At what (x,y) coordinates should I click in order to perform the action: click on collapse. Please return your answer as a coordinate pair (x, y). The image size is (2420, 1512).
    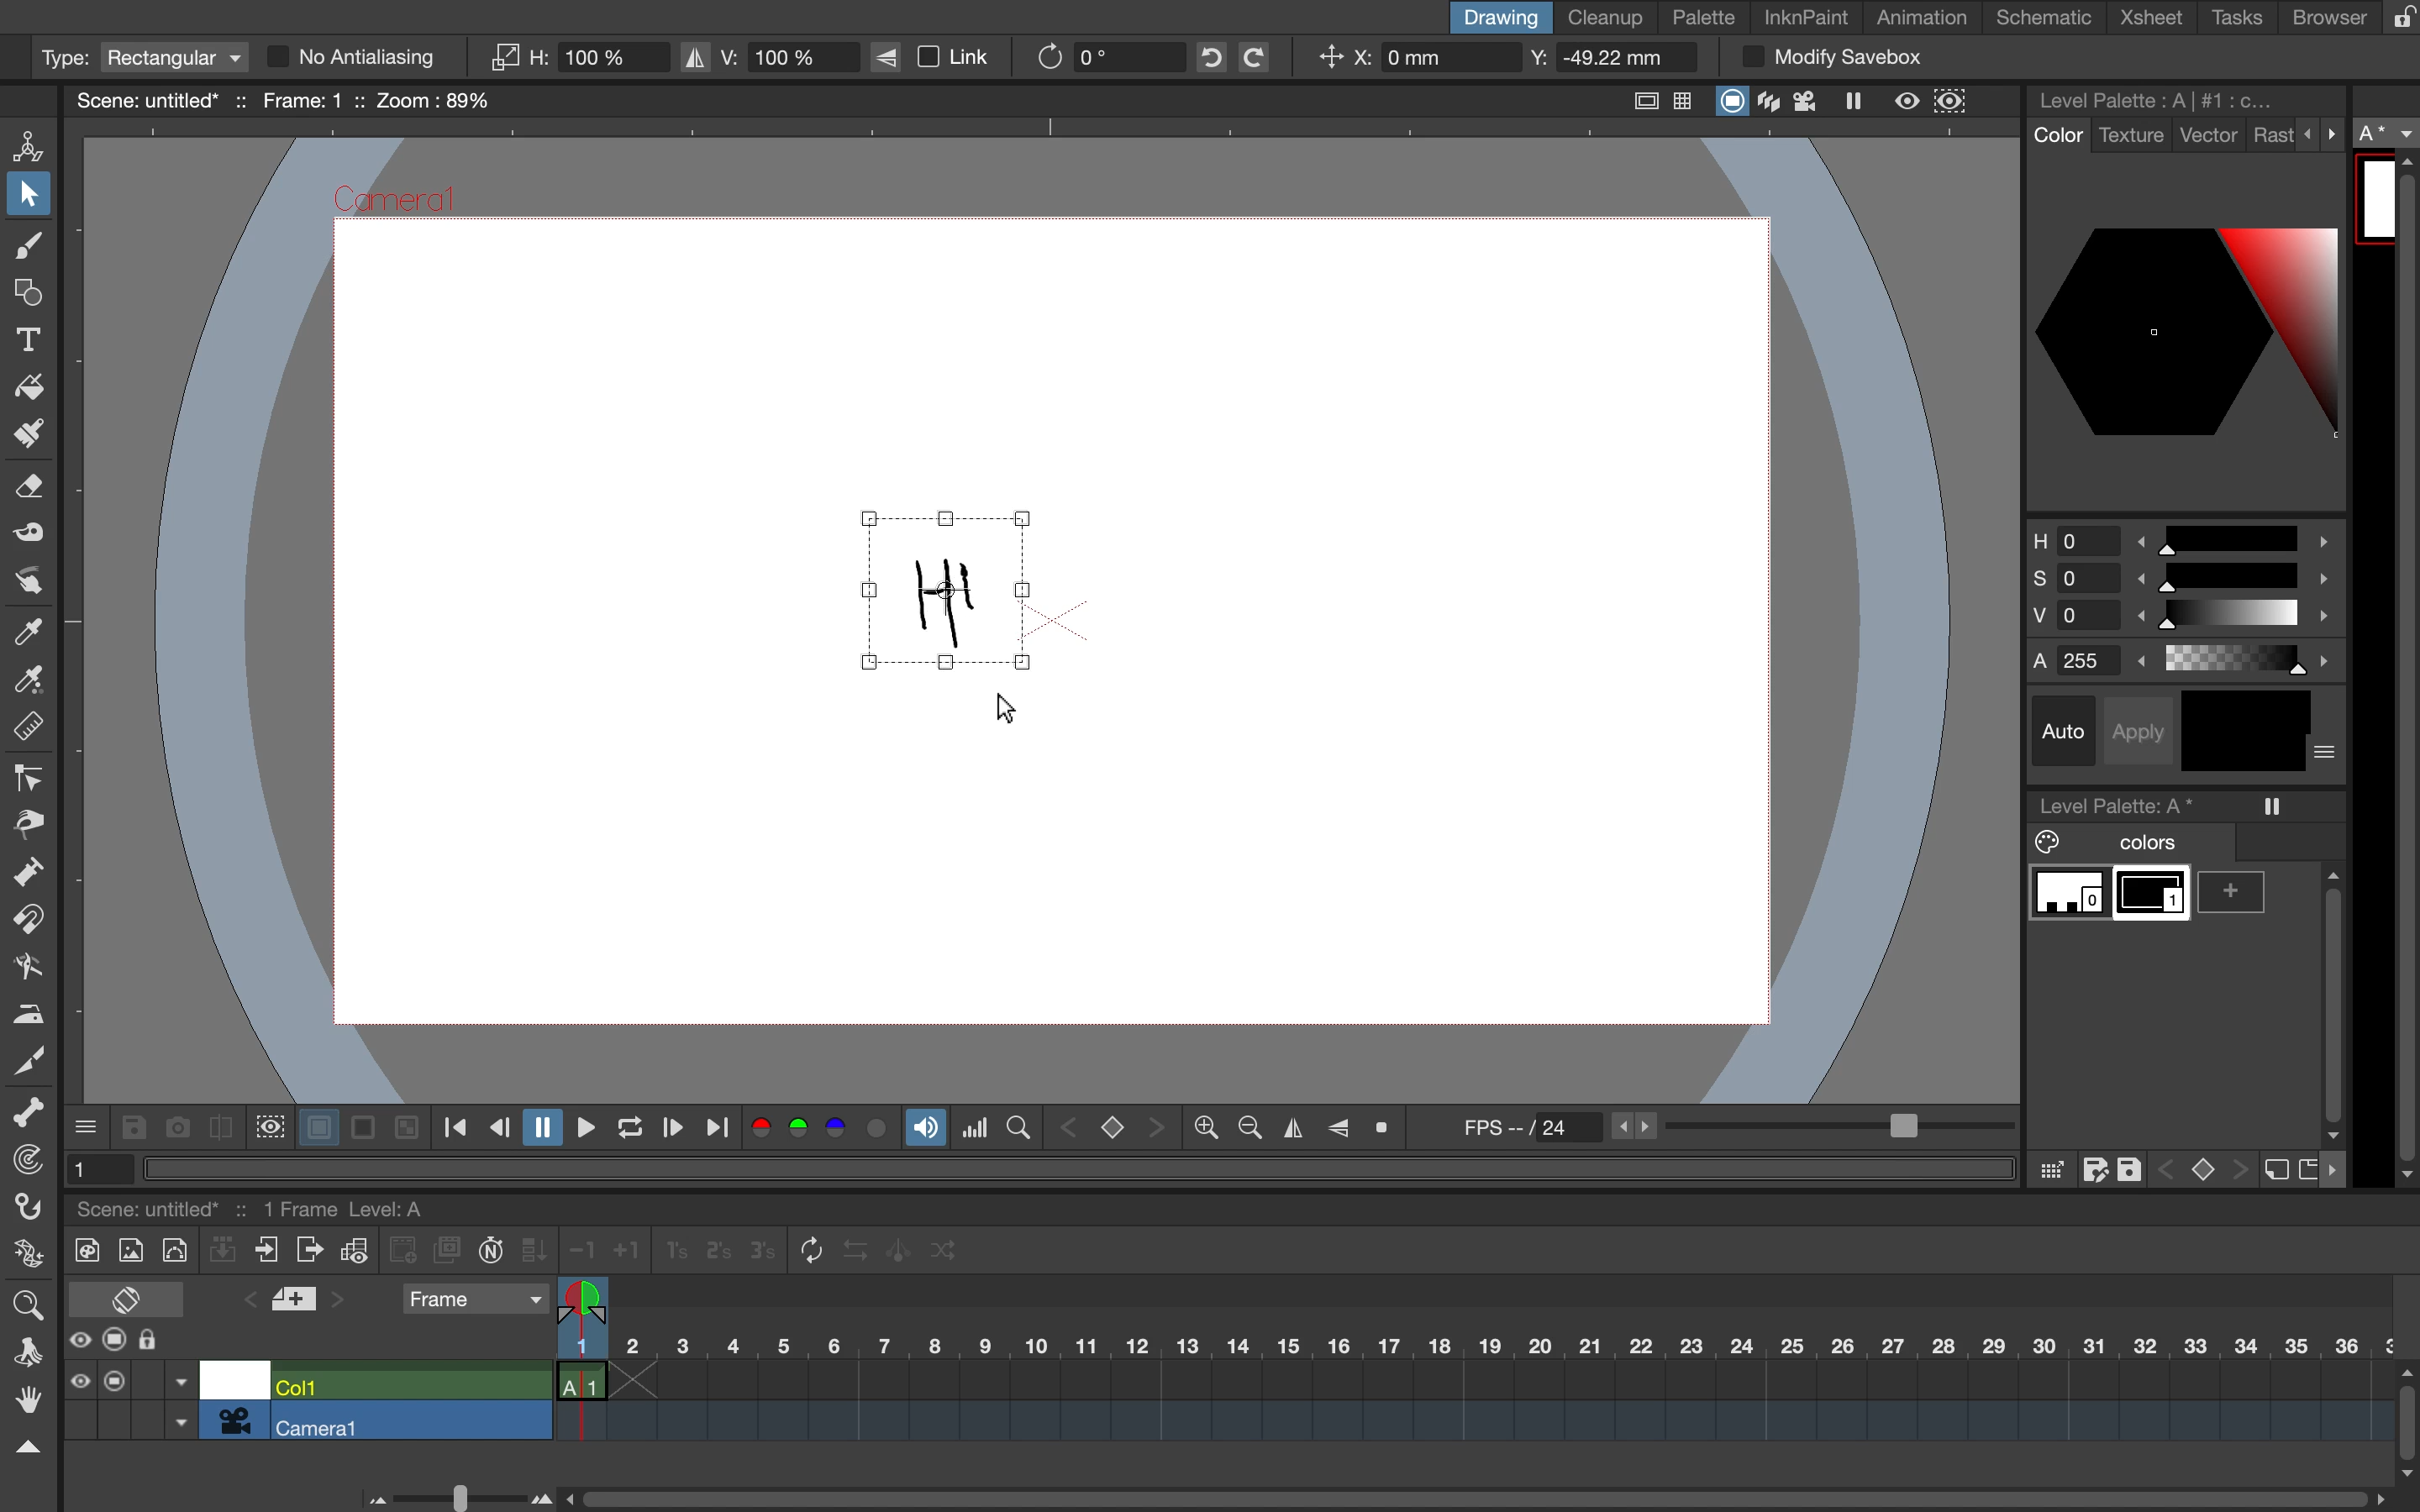
    Looking at the image, I should click on (223, 1253).